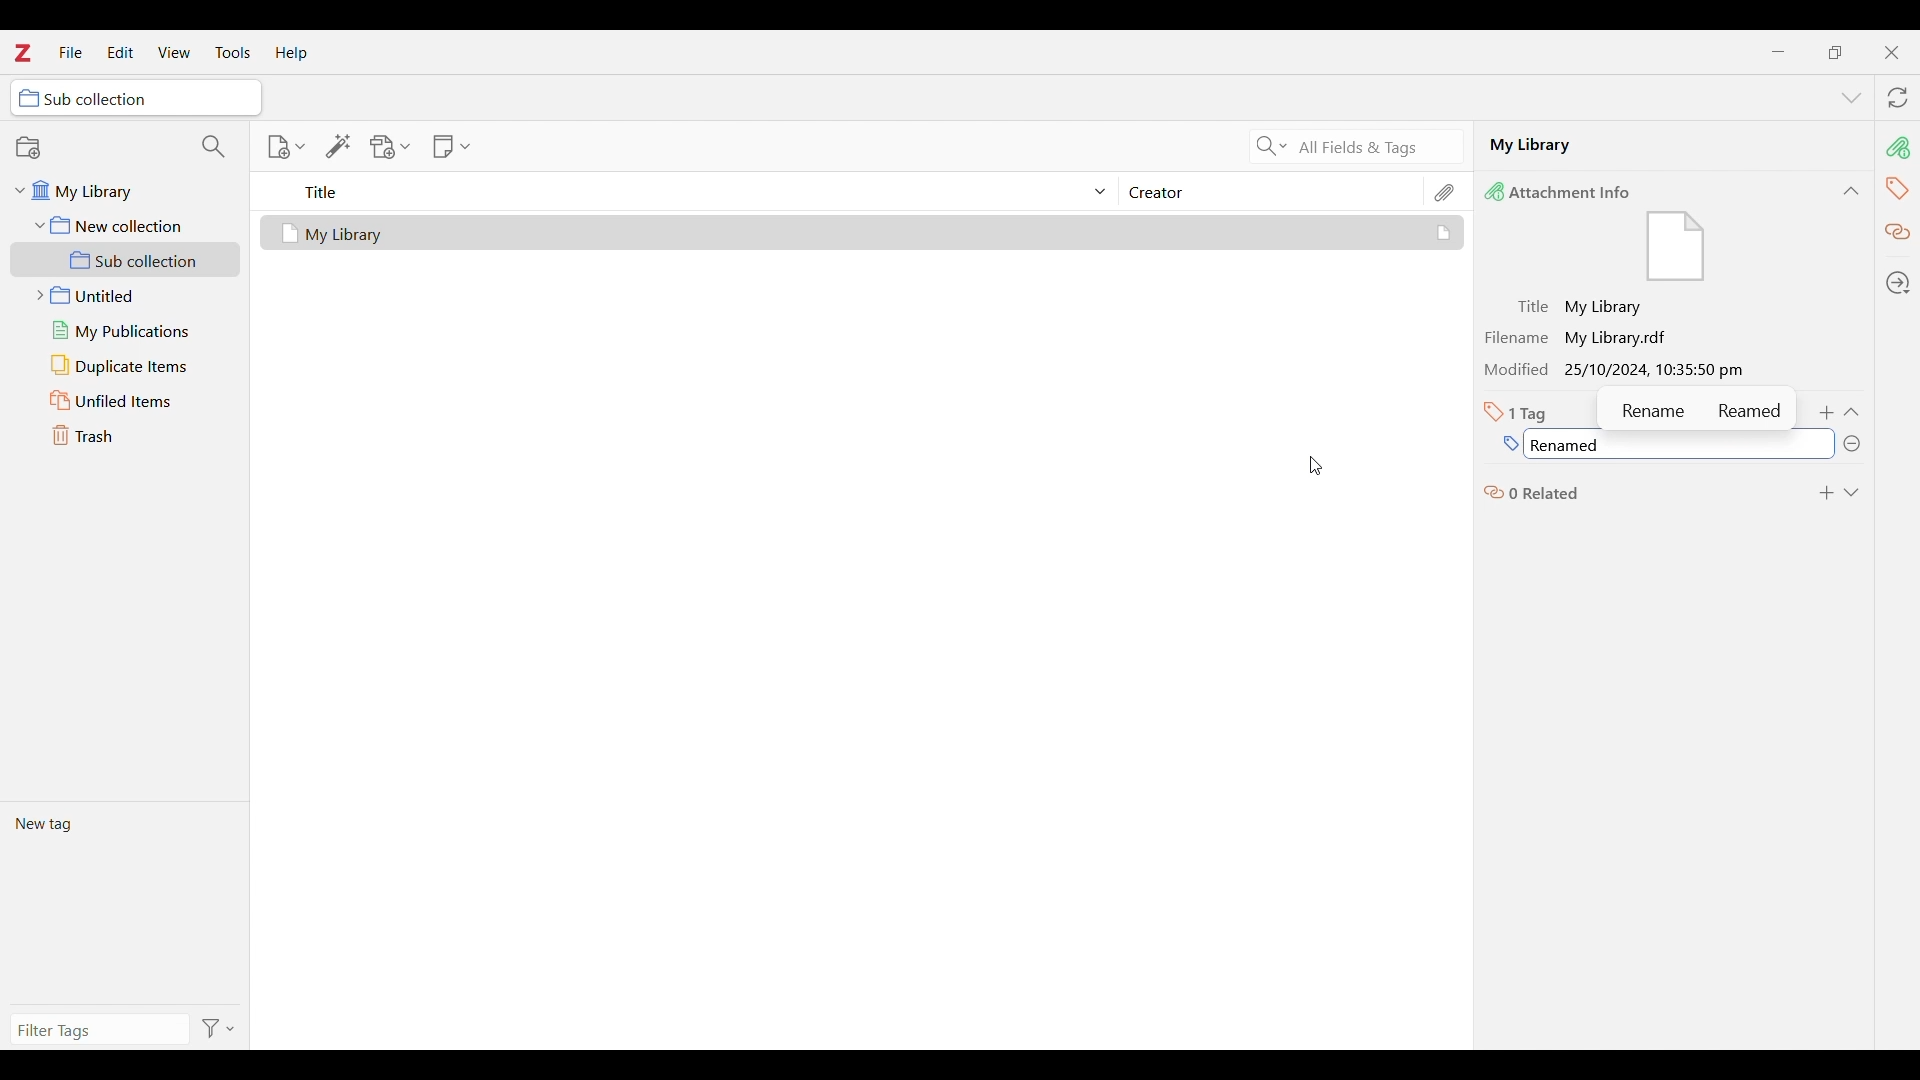  I want to click on List all tabs, so click(1852, 99).